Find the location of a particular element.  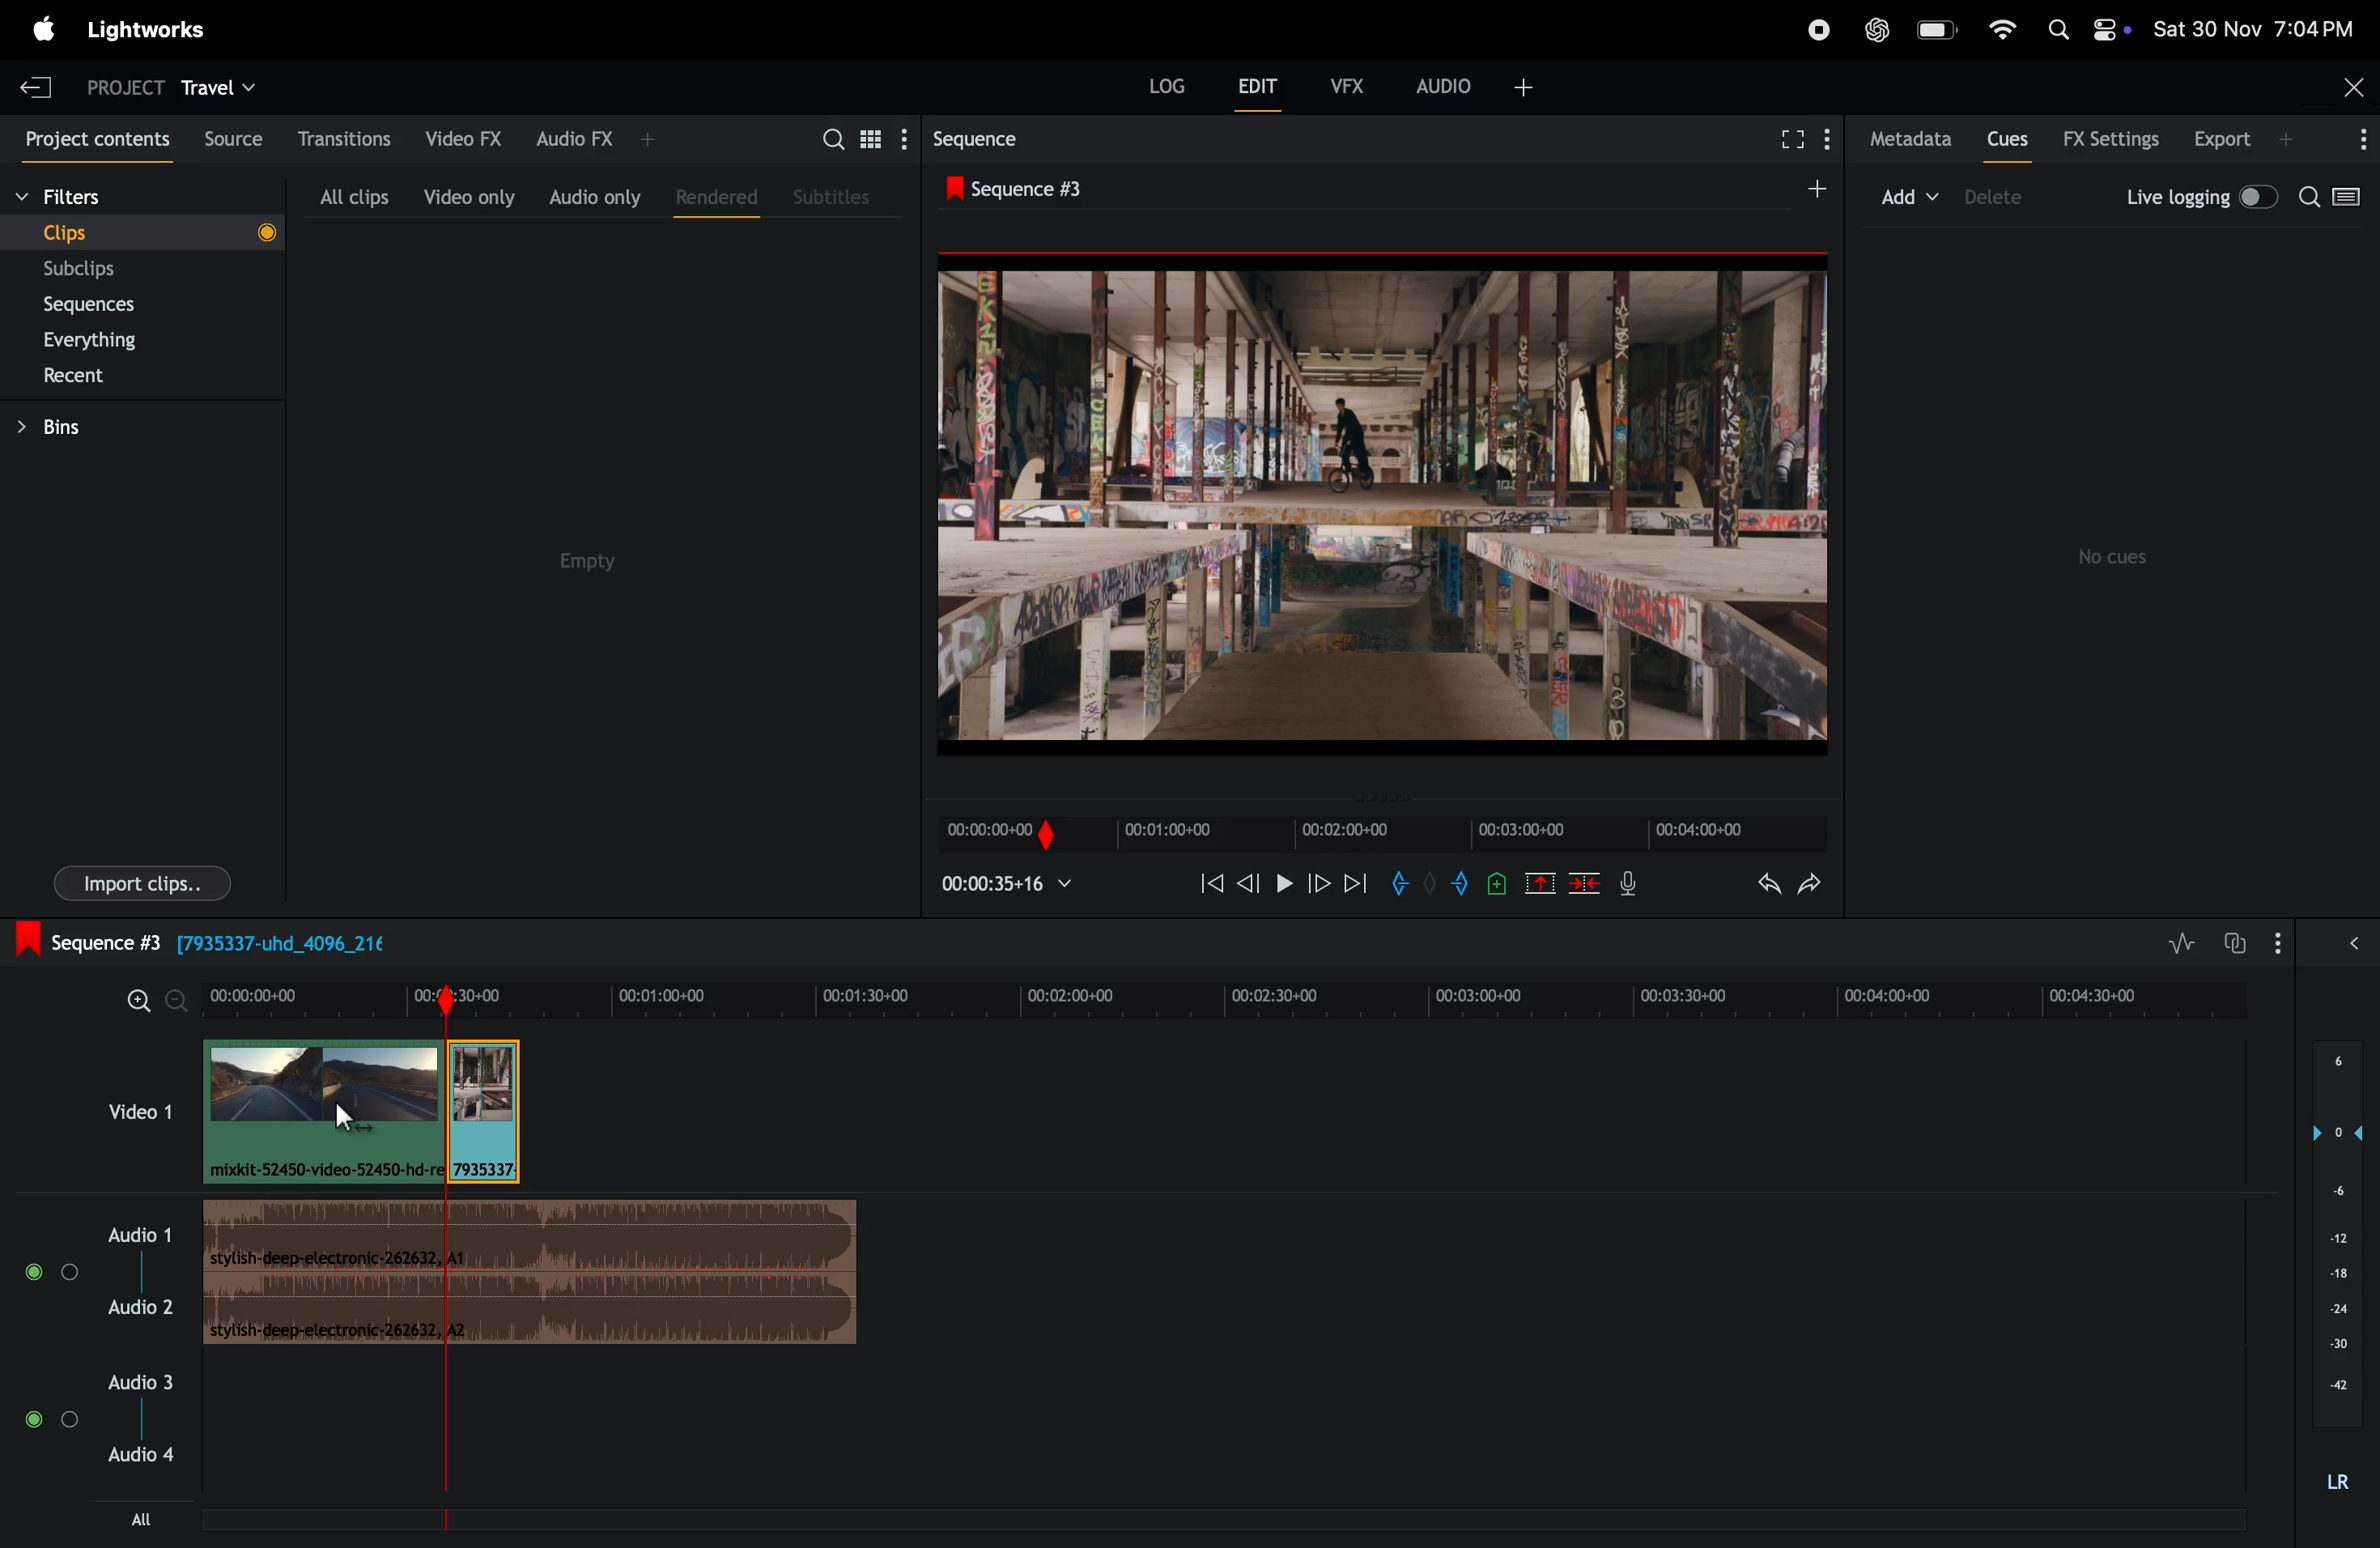

previous frame is located at coordinates (1246, 886).